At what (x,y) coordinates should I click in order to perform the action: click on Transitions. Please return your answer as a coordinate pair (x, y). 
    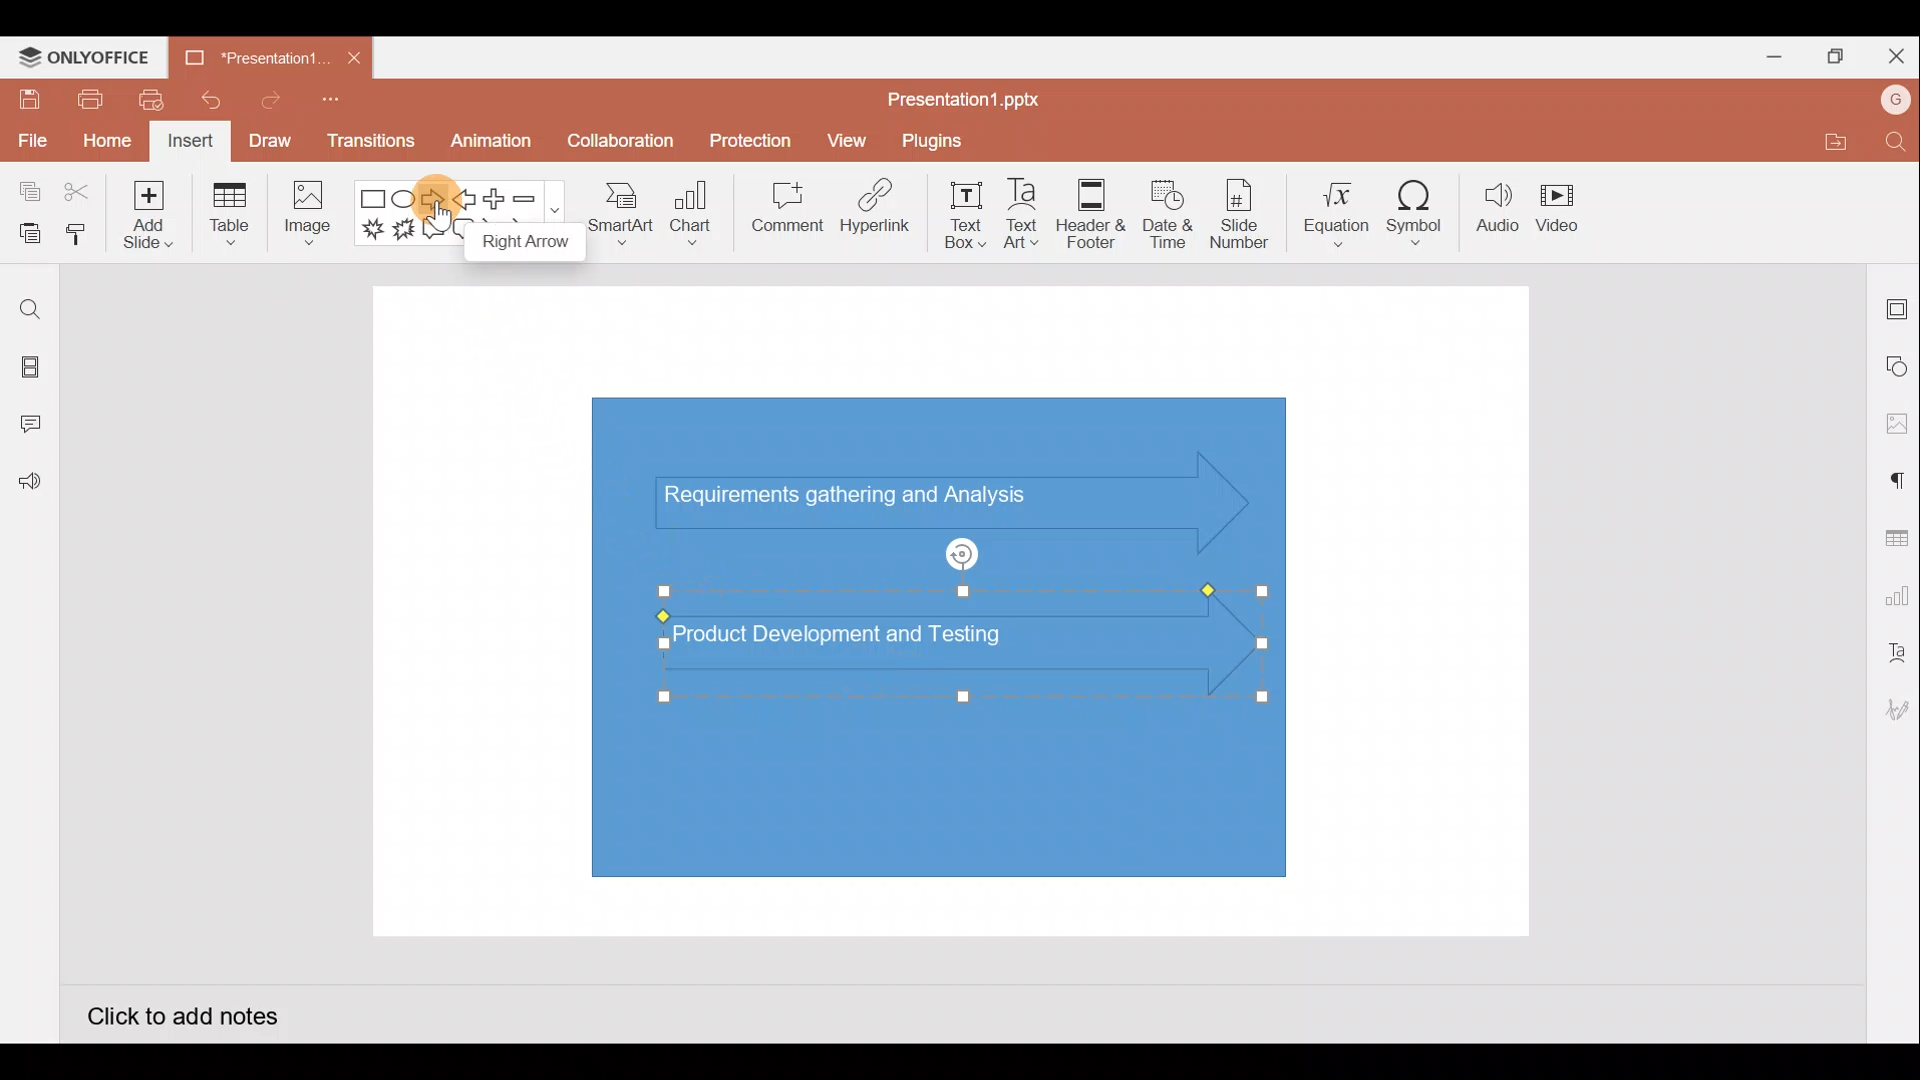
    Looking at the image, I should click on (372, 146).